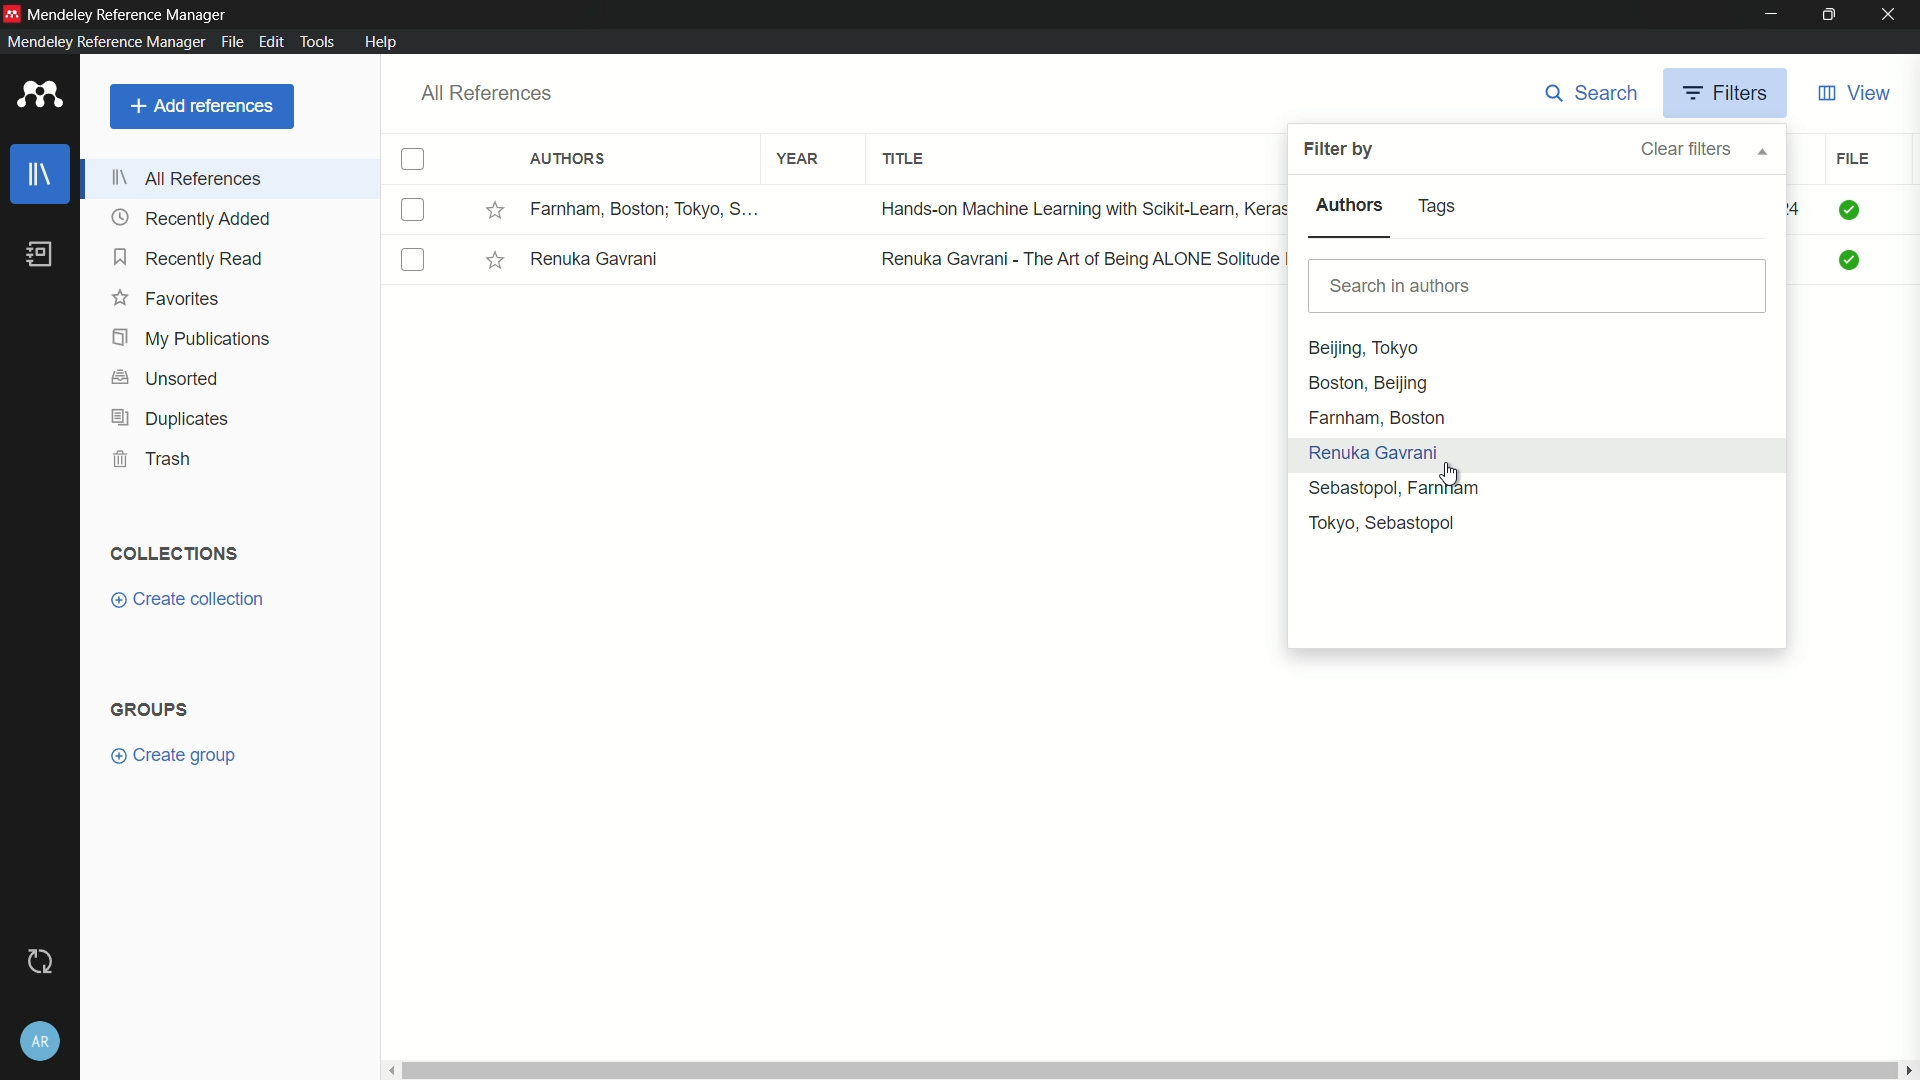 Image resolution: width=1920 pixels, height=1080 pixels. I want to click on account and settings, so click(39, 1041).